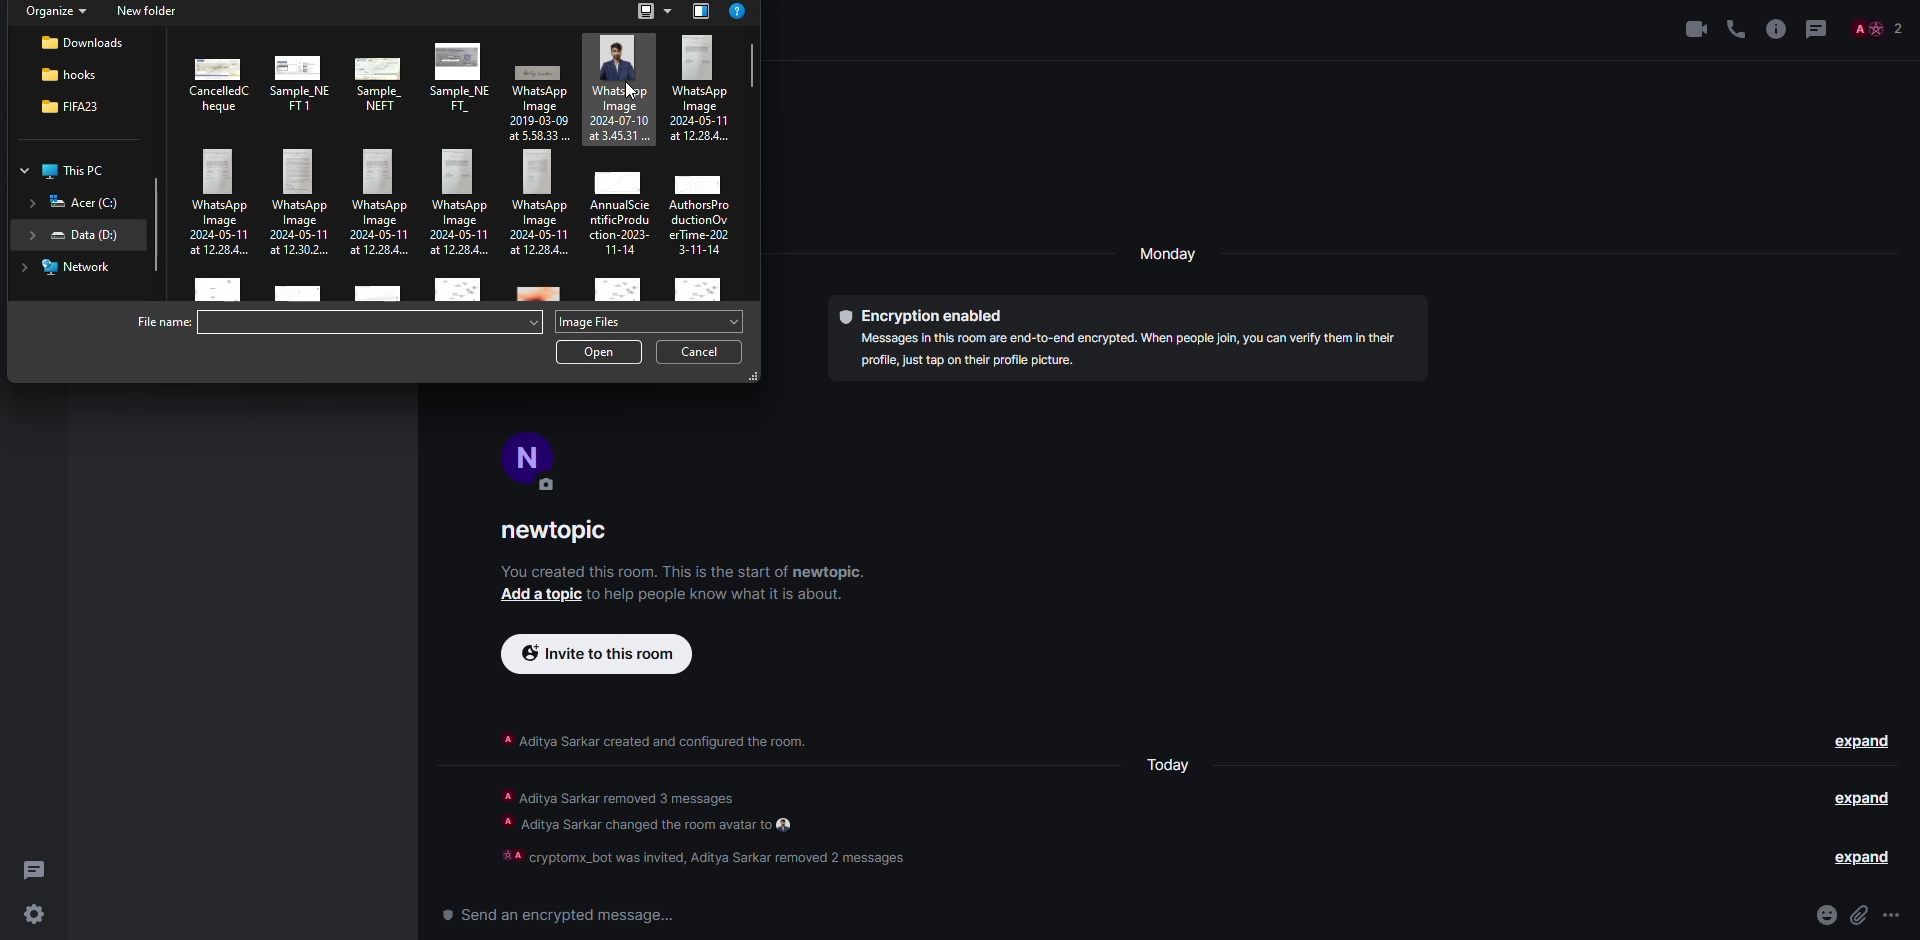 The width and height of the screenshot is (1920, 940). Describe the element at coordinates (1878, 27) in the screenshot. I see `people` at that location.